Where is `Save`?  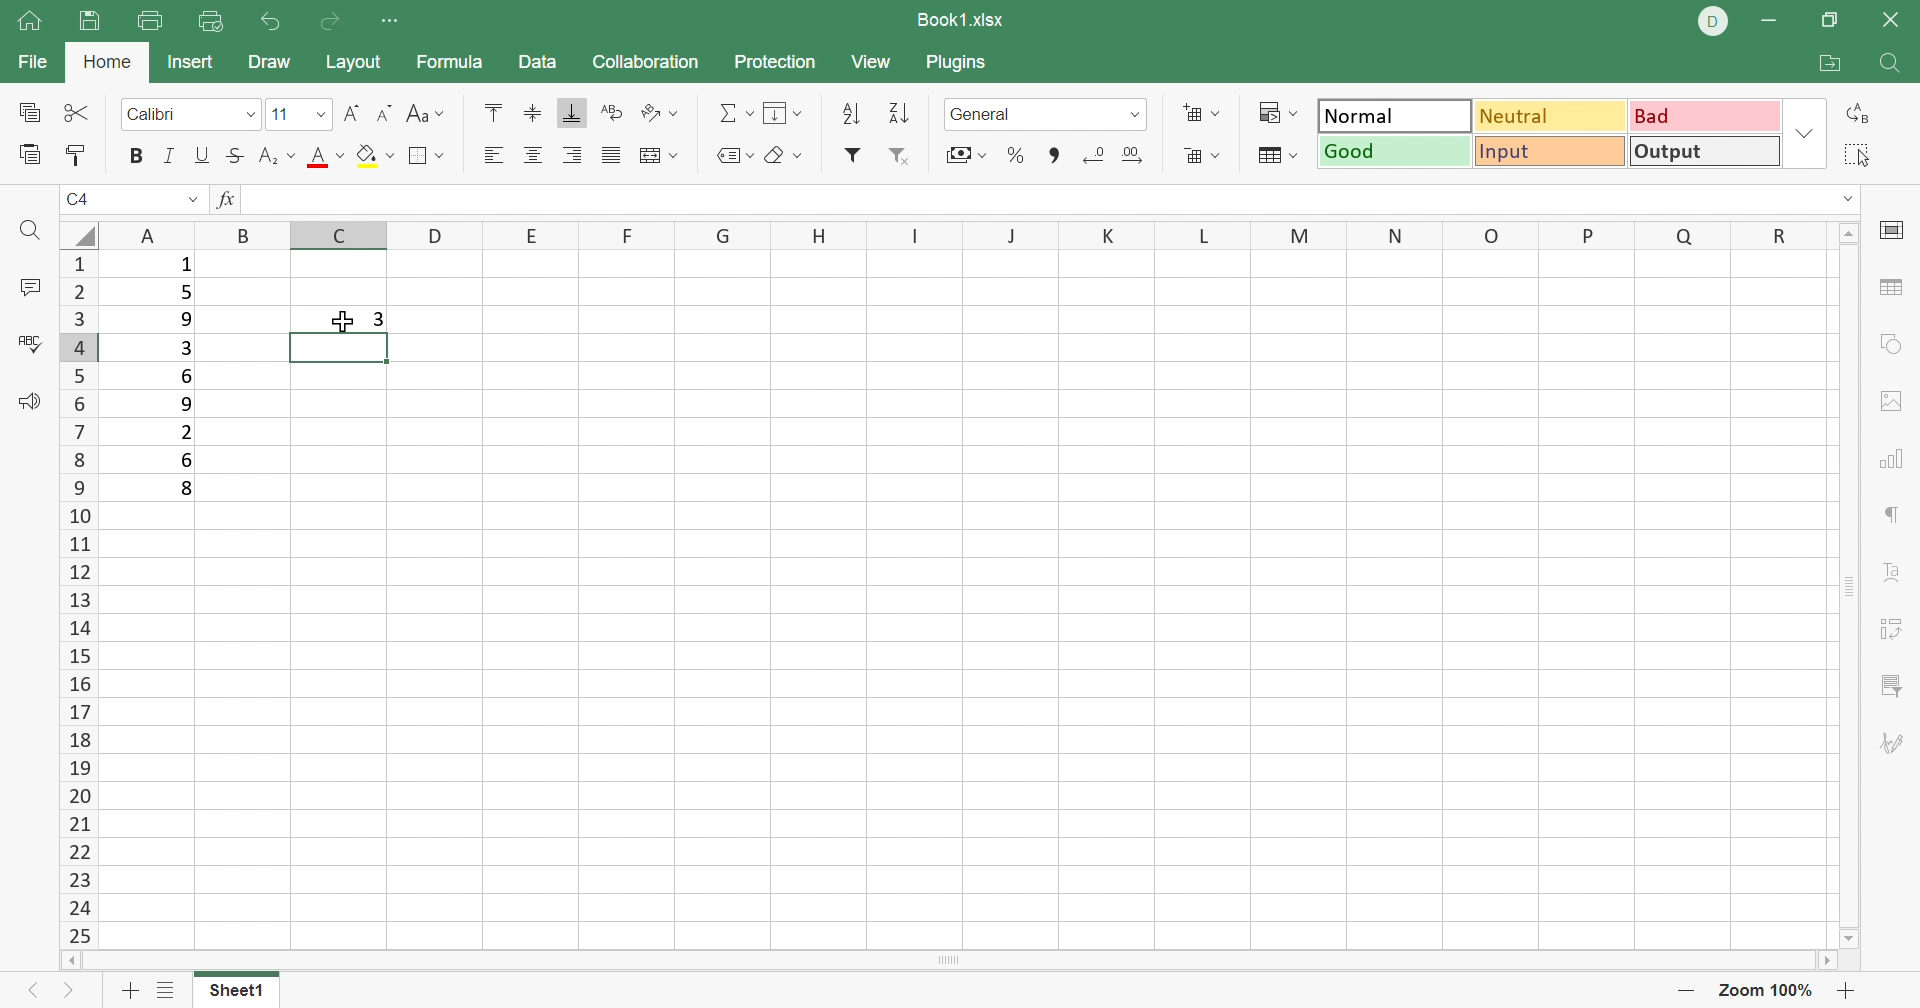
Save is located at coordinates (88, 21).